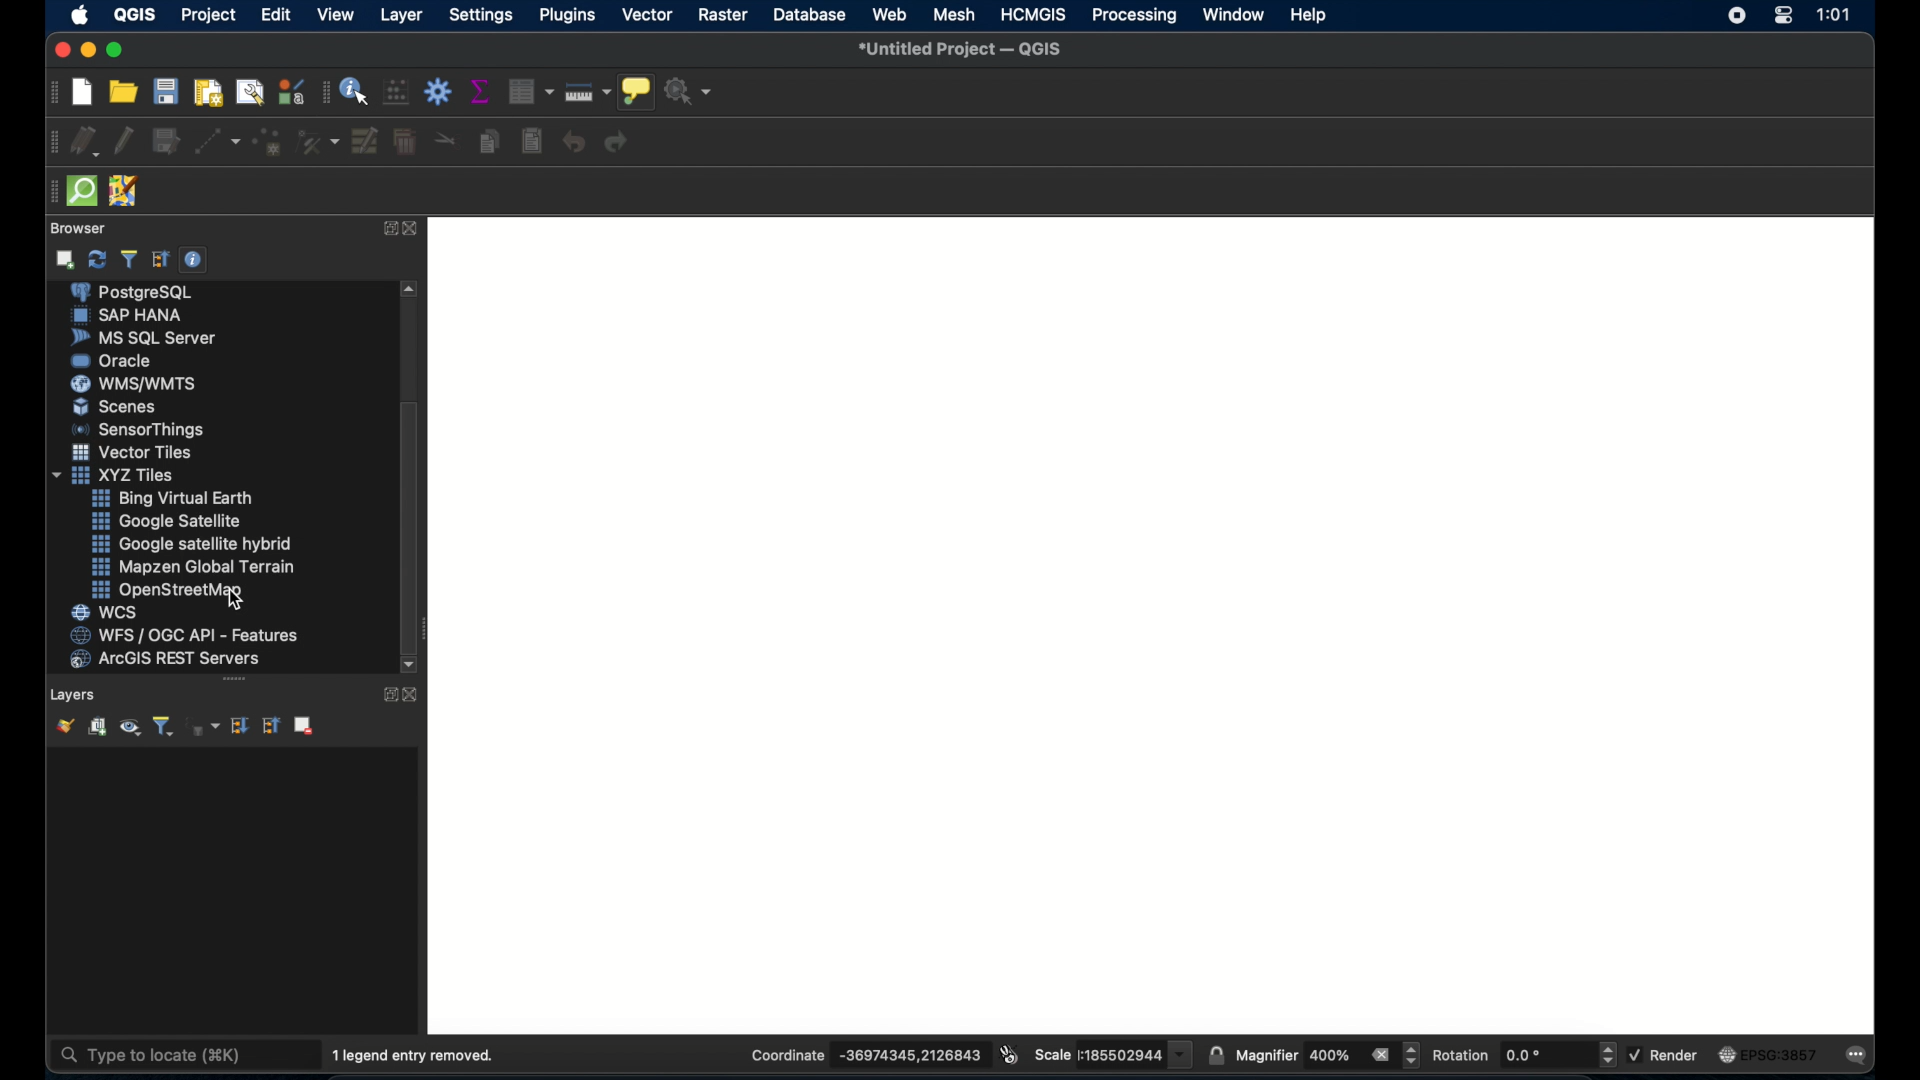  What do you see at coordinates (75, 695) in the screenshot?
I see `layers` at bounding box center [75, 695].